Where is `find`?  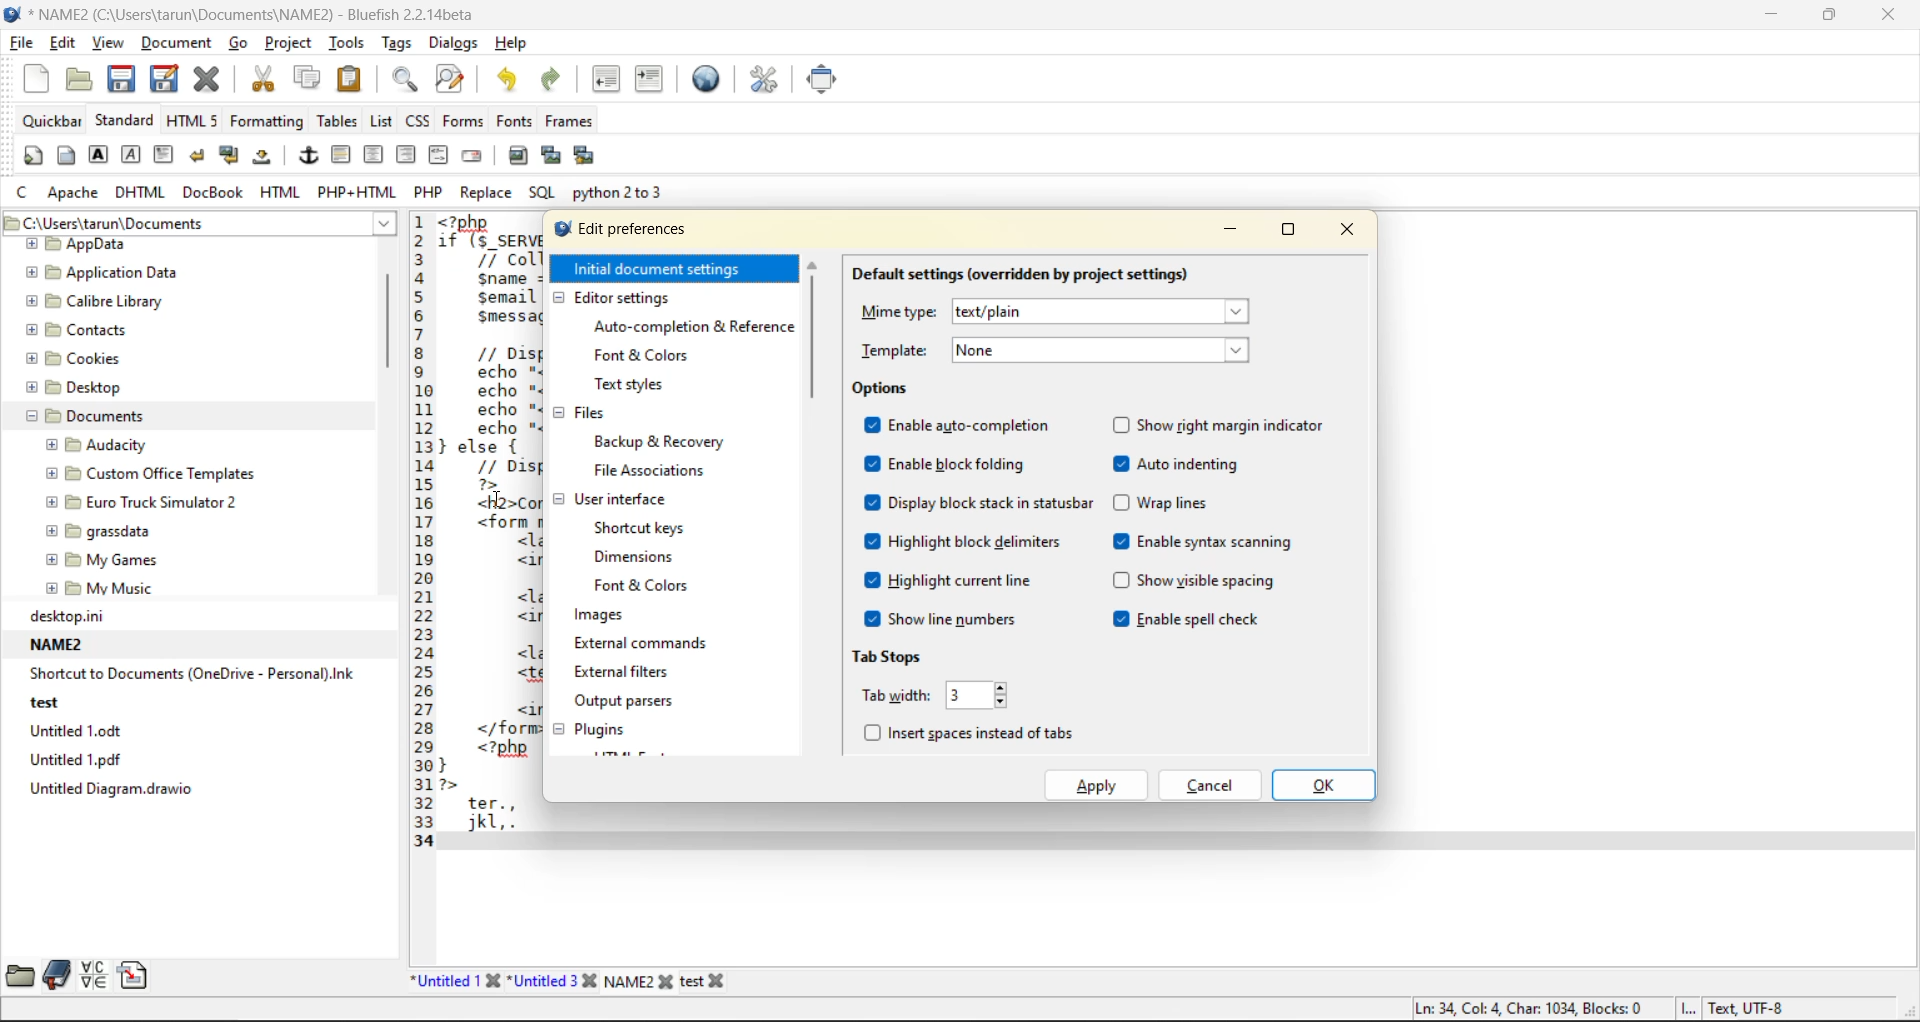
find is located at coordinates (403, 82).